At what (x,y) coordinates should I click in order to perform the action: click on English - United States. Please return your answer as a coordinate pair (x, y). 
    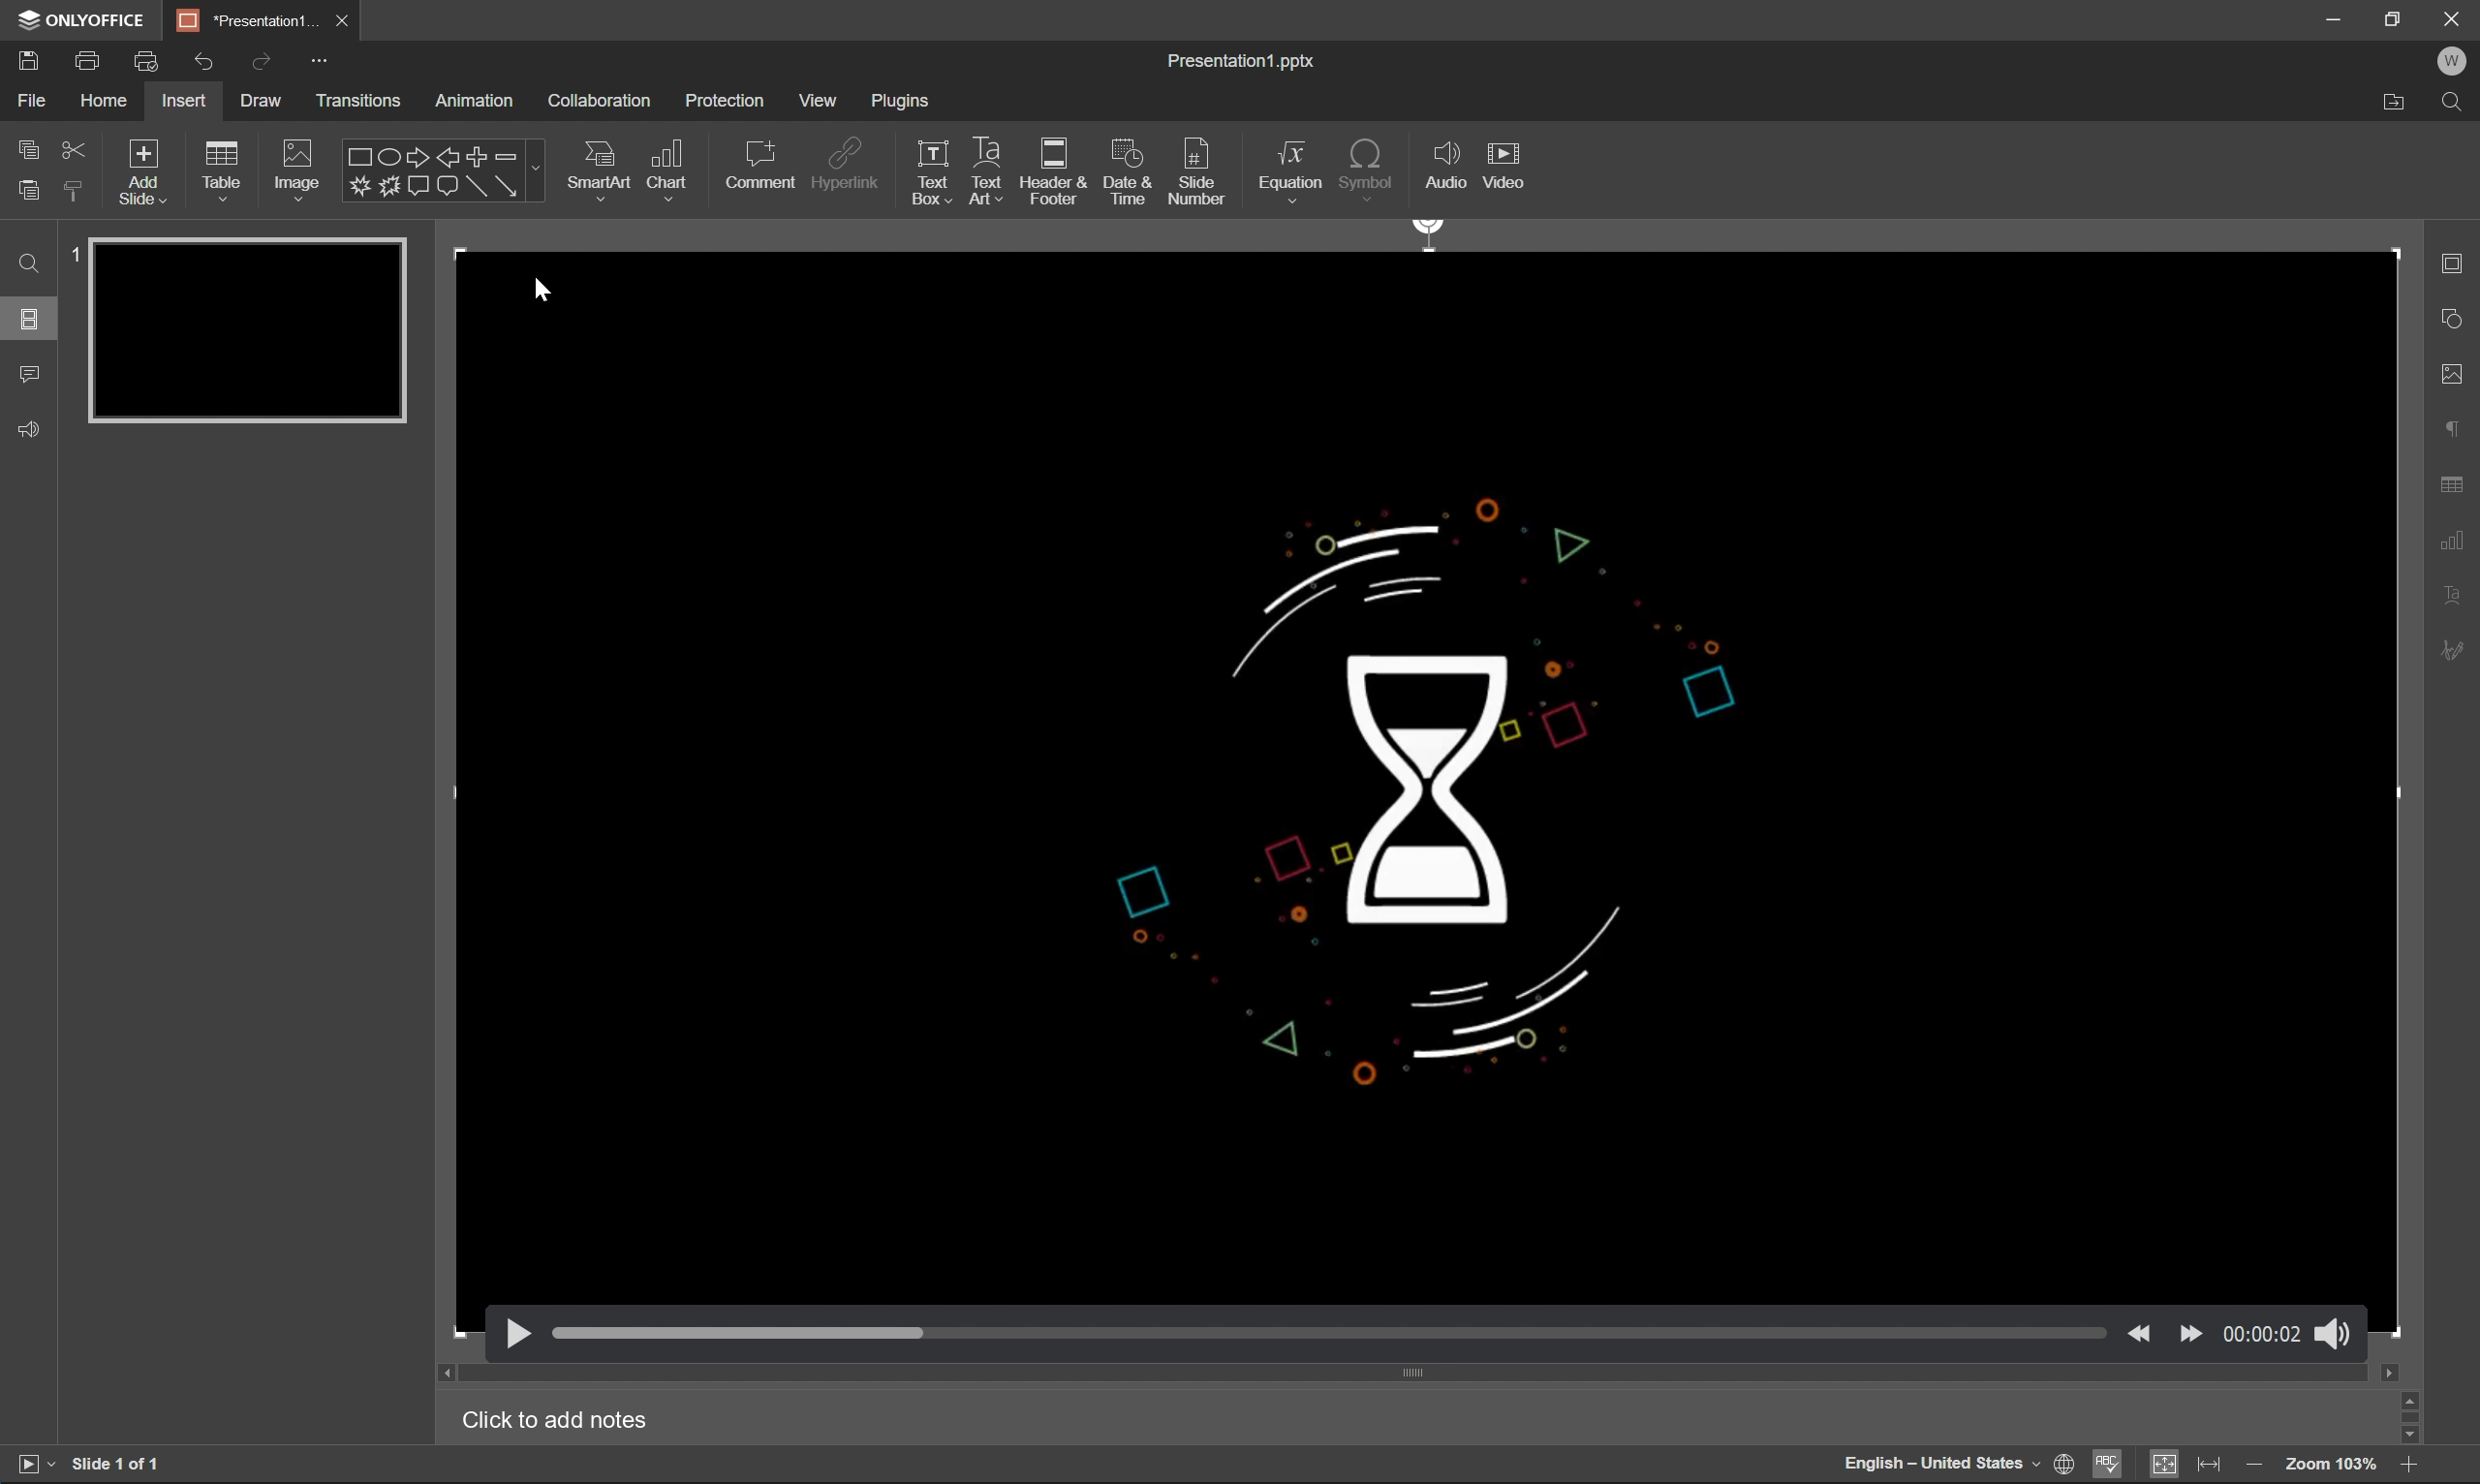
    Looking at the image, I should click on (1936, 1464).